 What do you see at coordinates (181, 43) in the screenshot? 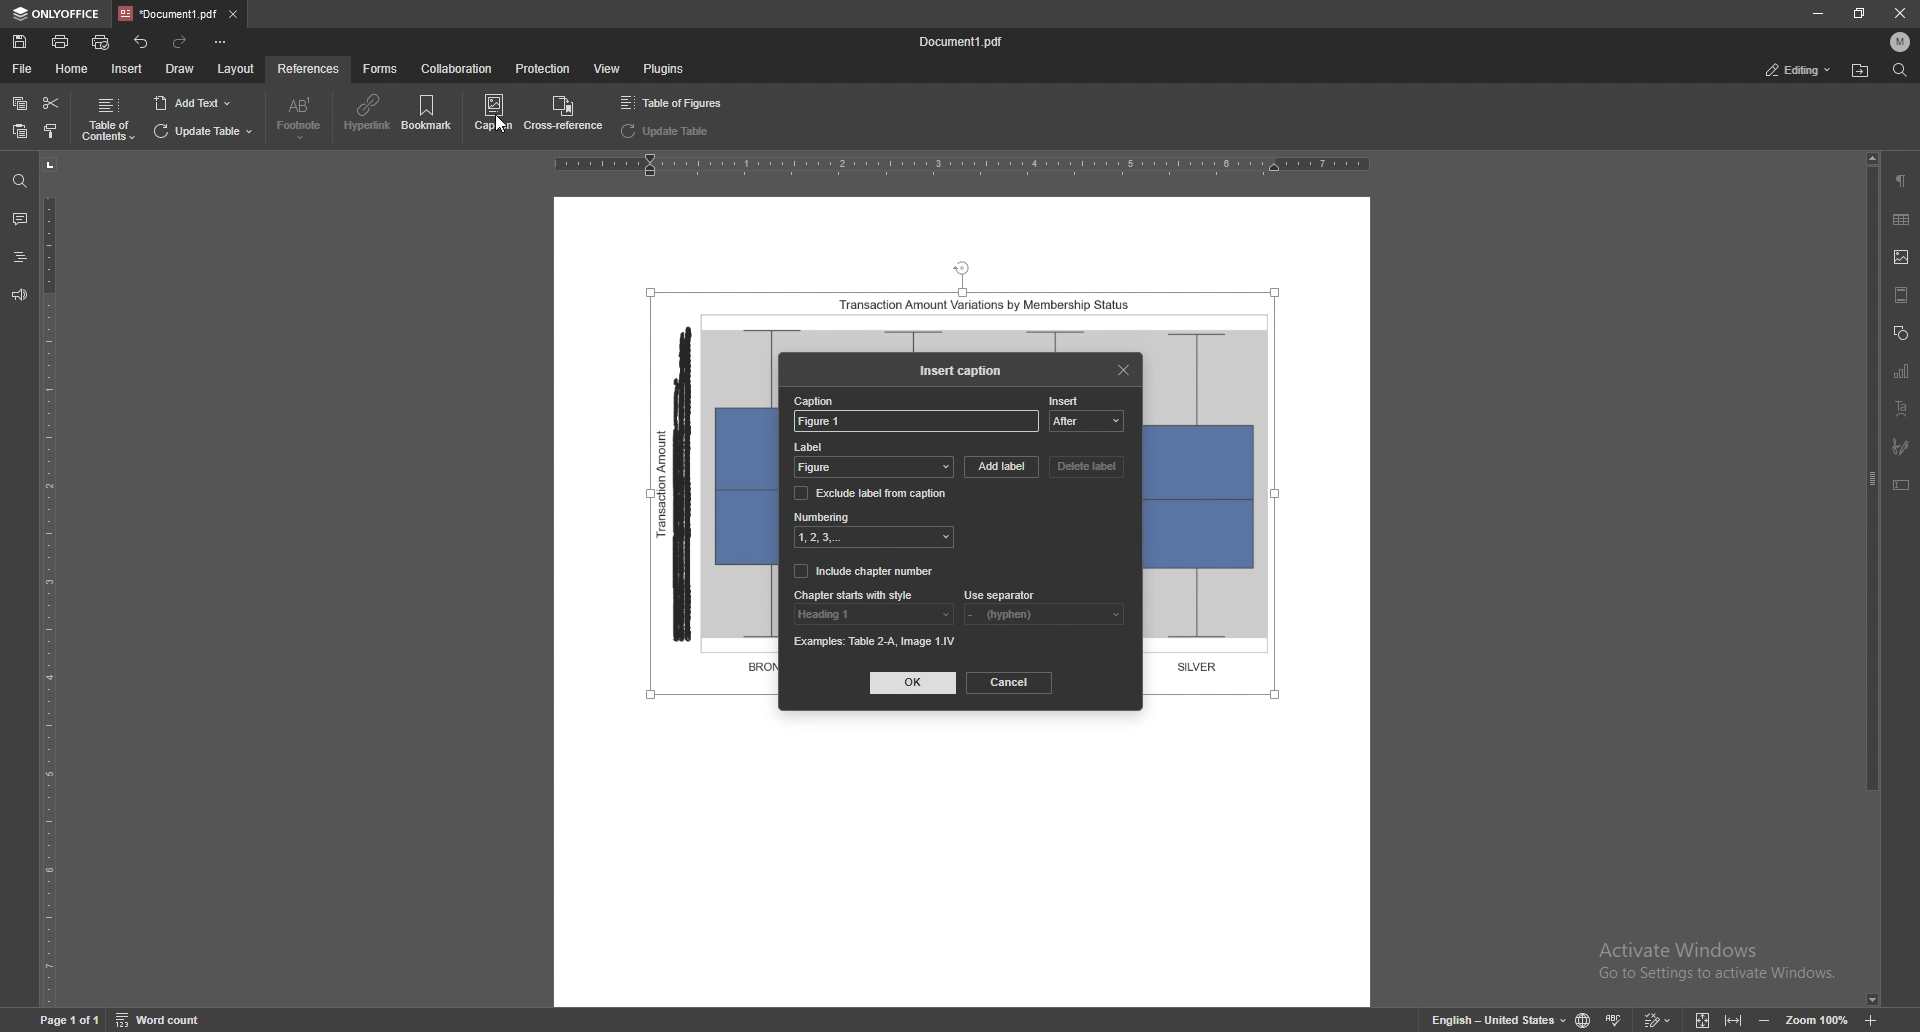
I see `redo` at bounding box center [181, 43].